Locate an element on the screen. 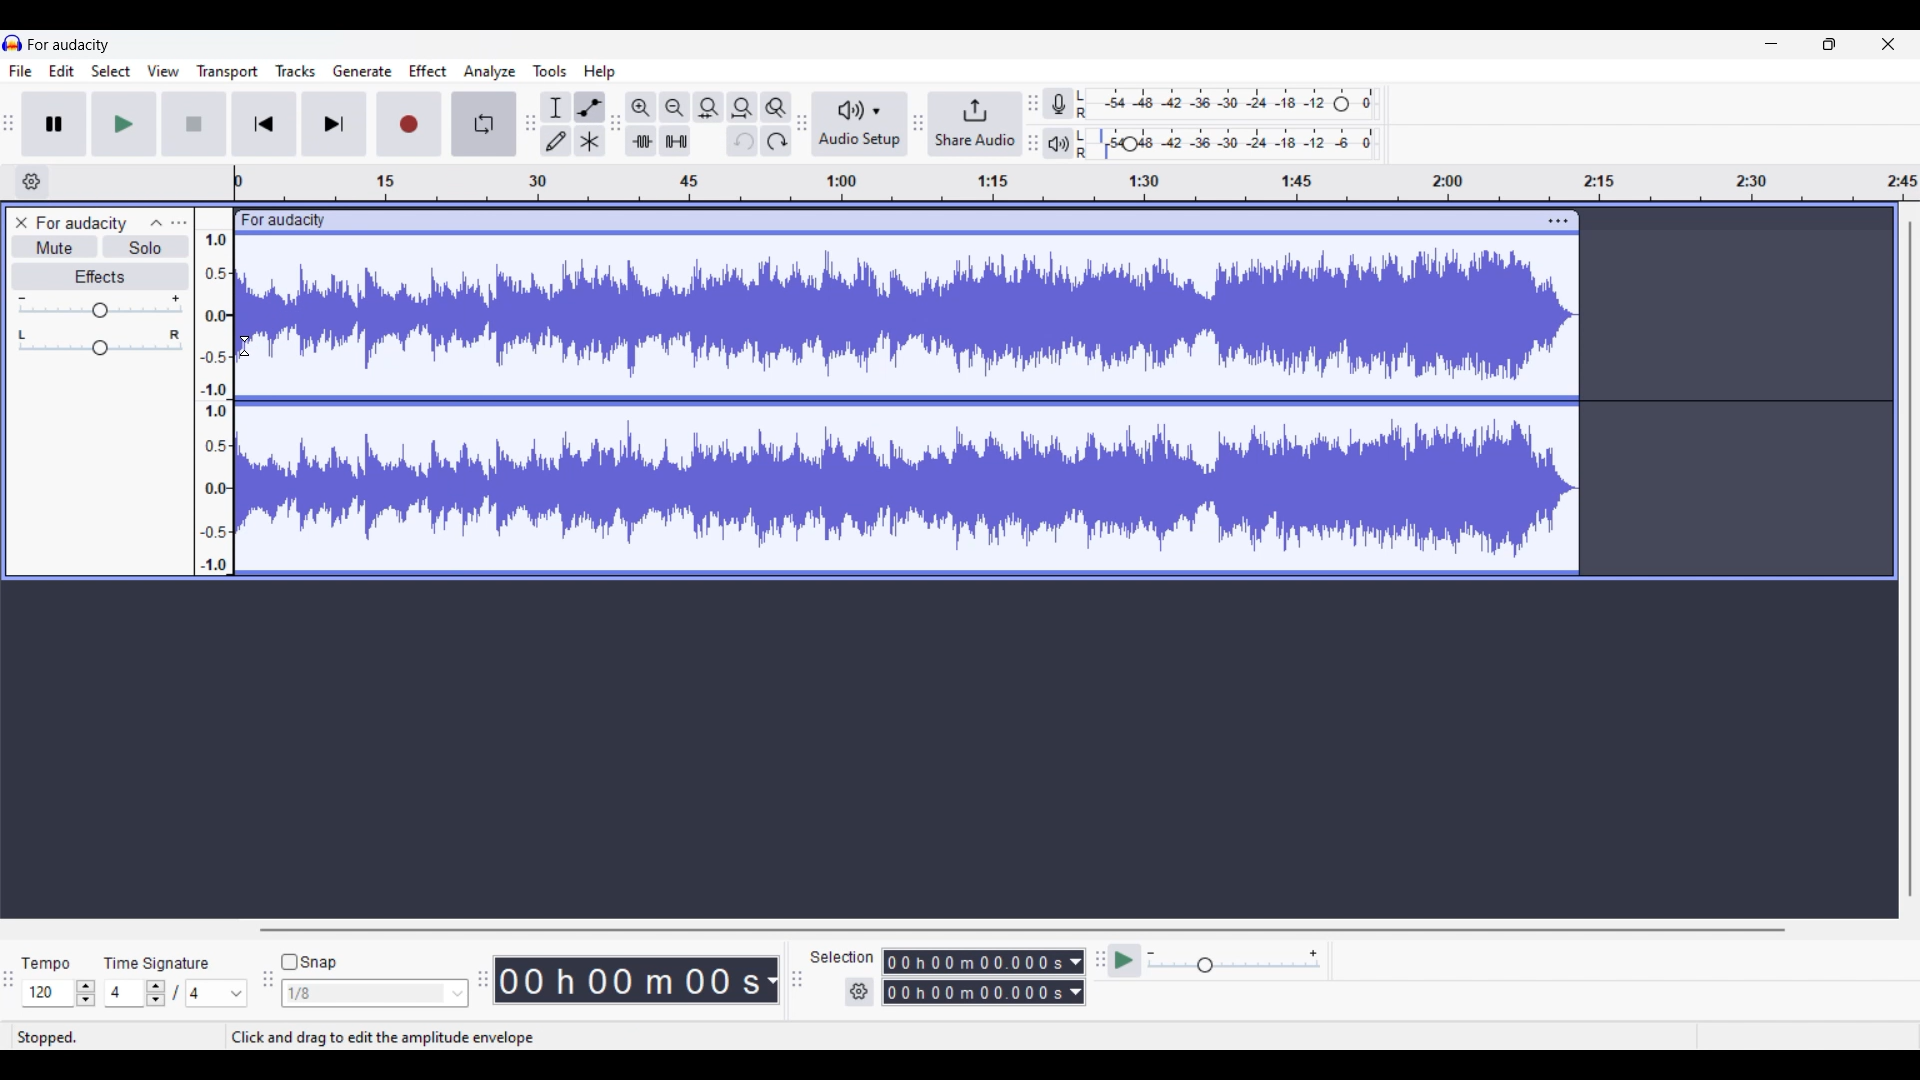 The height and width of the screenshot is (1080, 1920). Edit is located at coordinates (62, 70).